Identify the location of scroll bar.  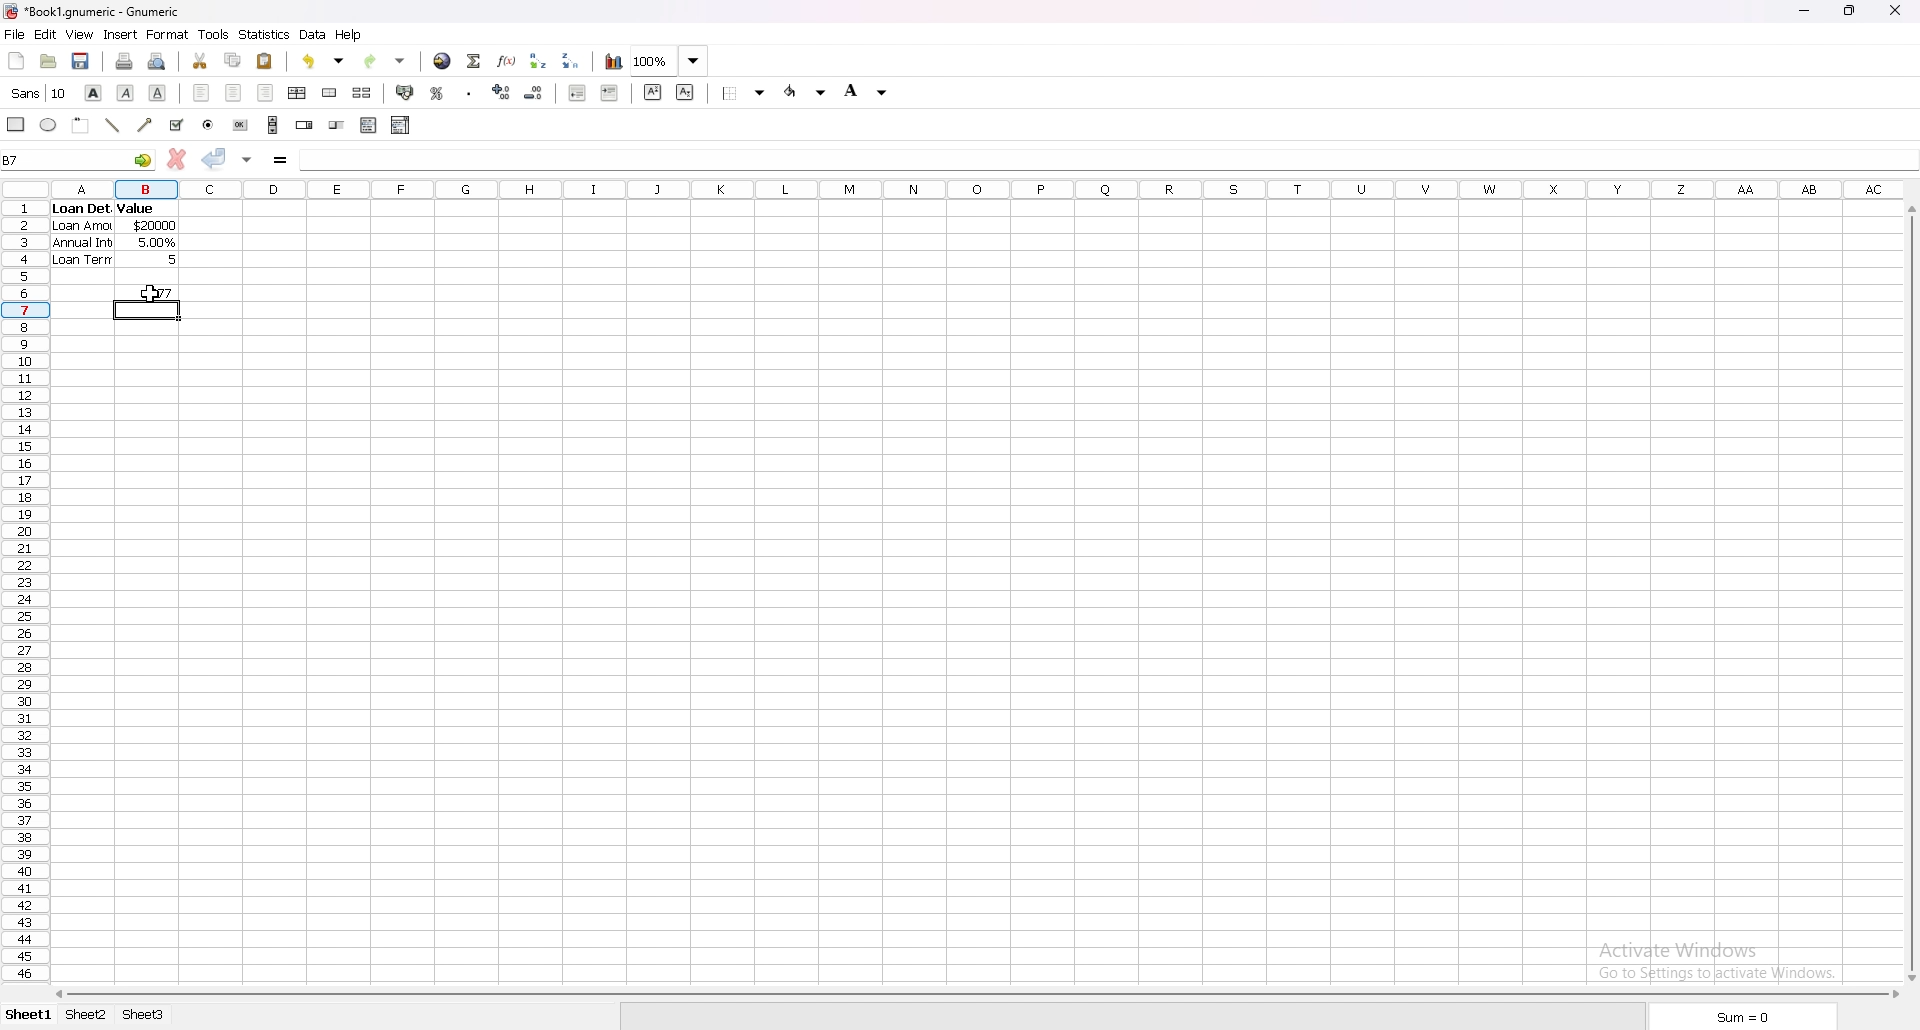
(975, 995).